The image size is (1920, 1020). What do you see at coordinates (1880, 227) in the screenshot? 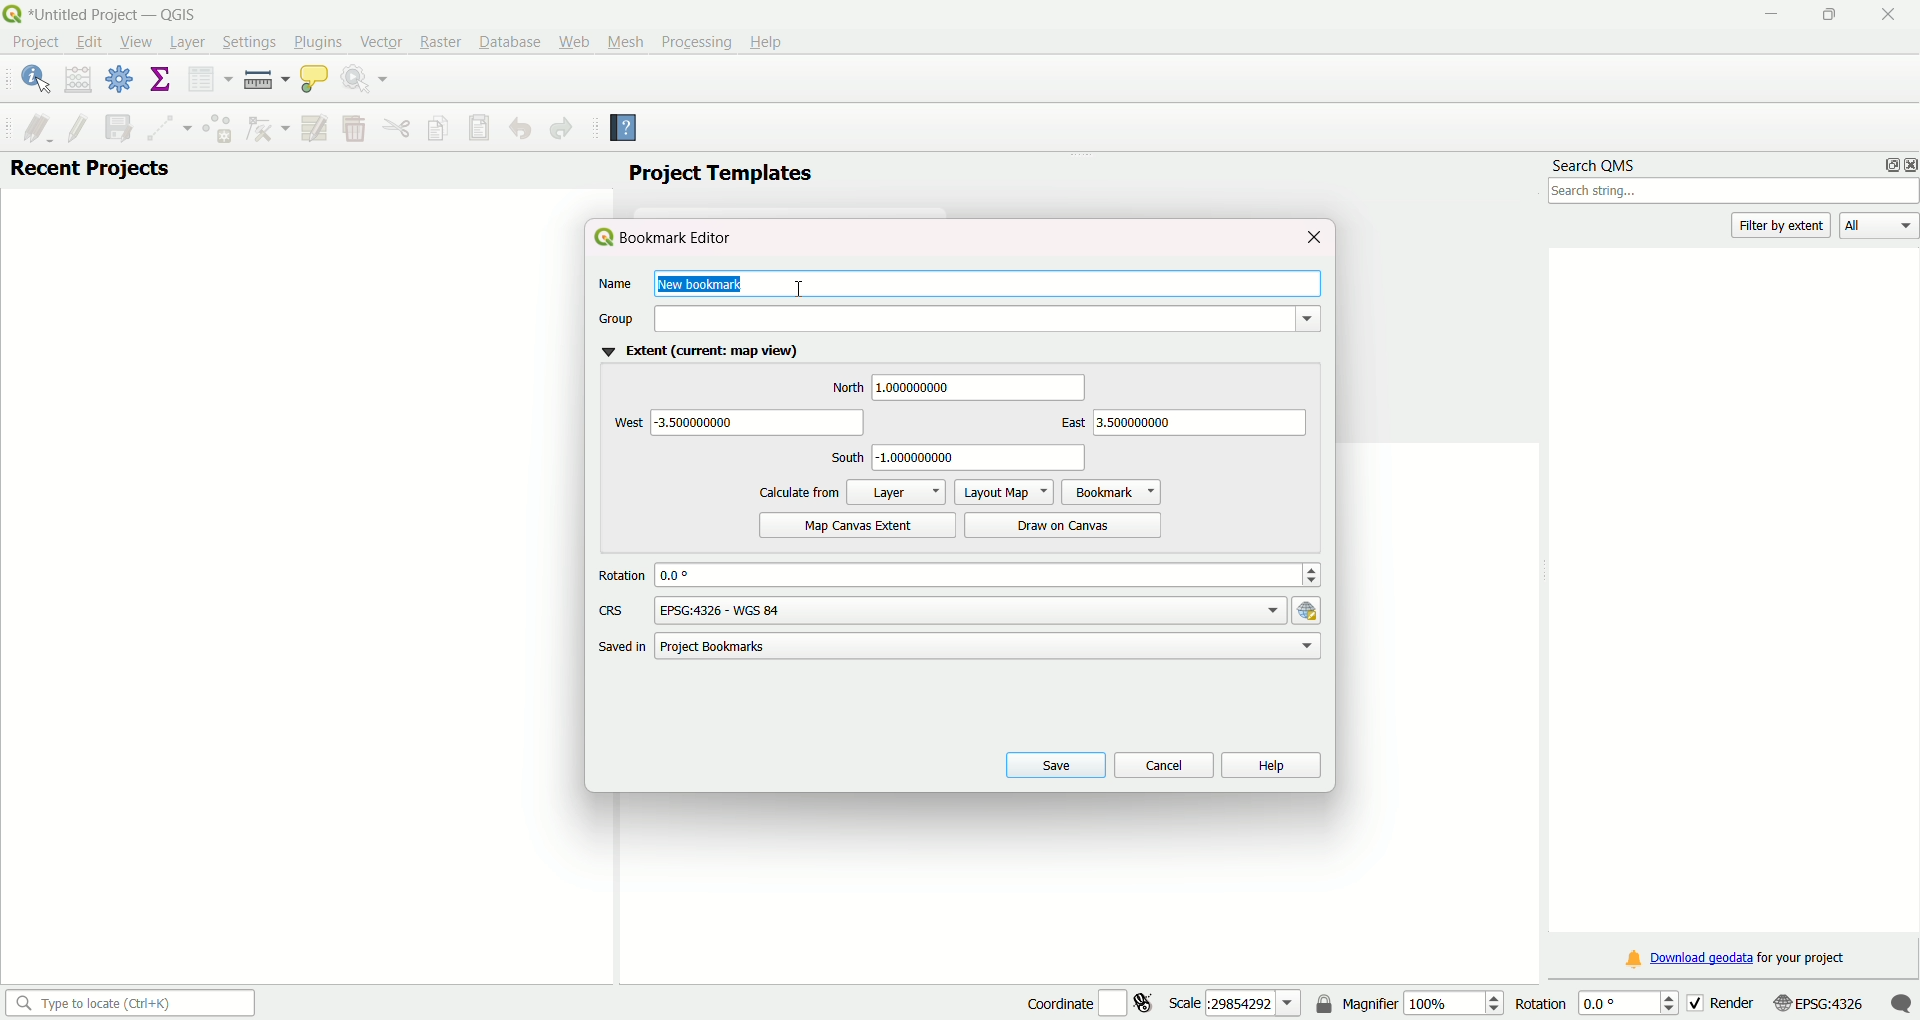
I see `all` at bounding box center [1880, 227].